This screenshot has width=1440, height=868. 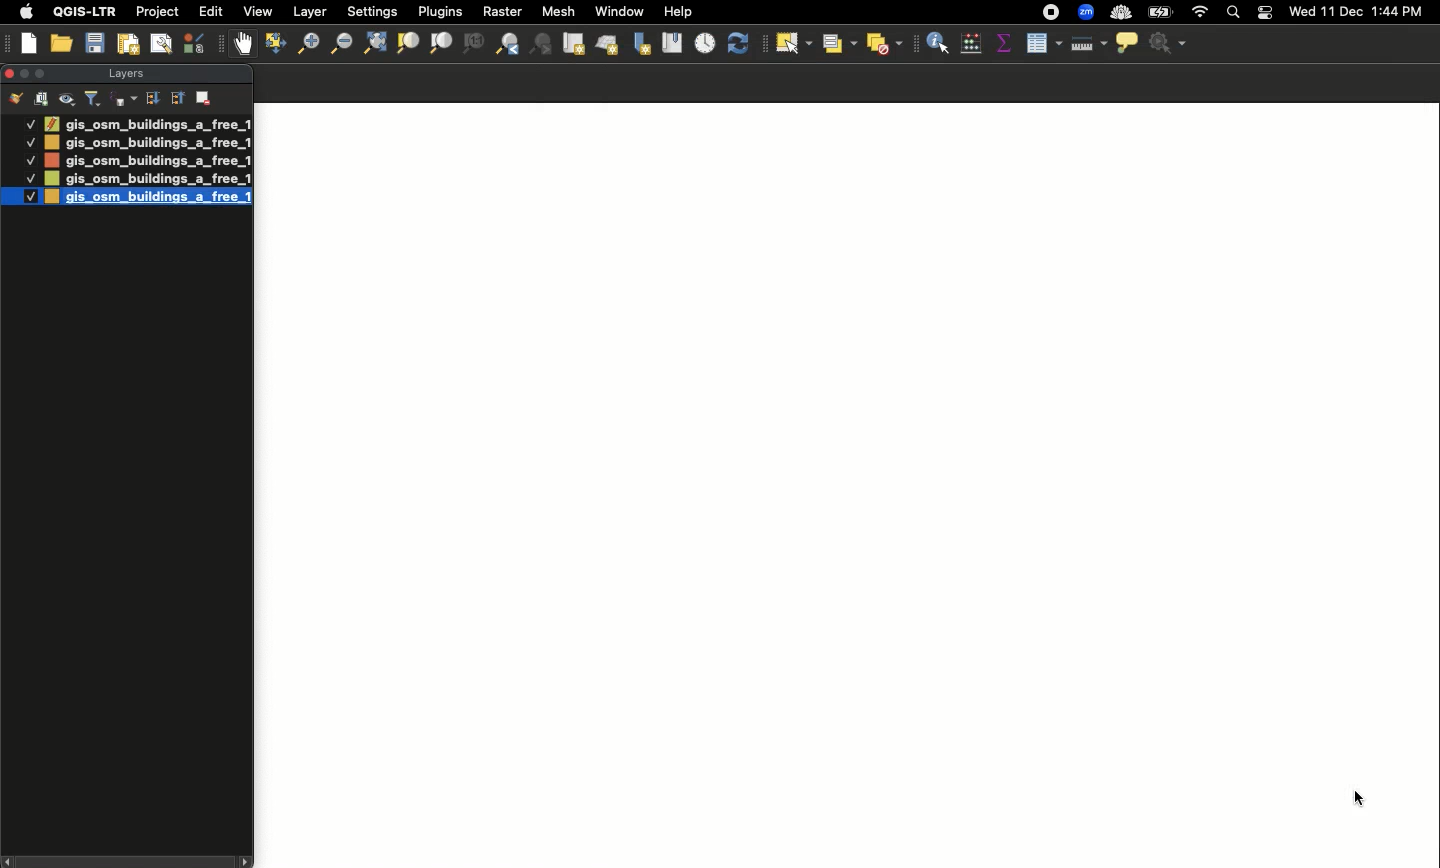 What do you see at coordinates (148, 200) in the screenshot?
I see `gis_osm_buildings_a_free_1` at bounding box center [148, 200].